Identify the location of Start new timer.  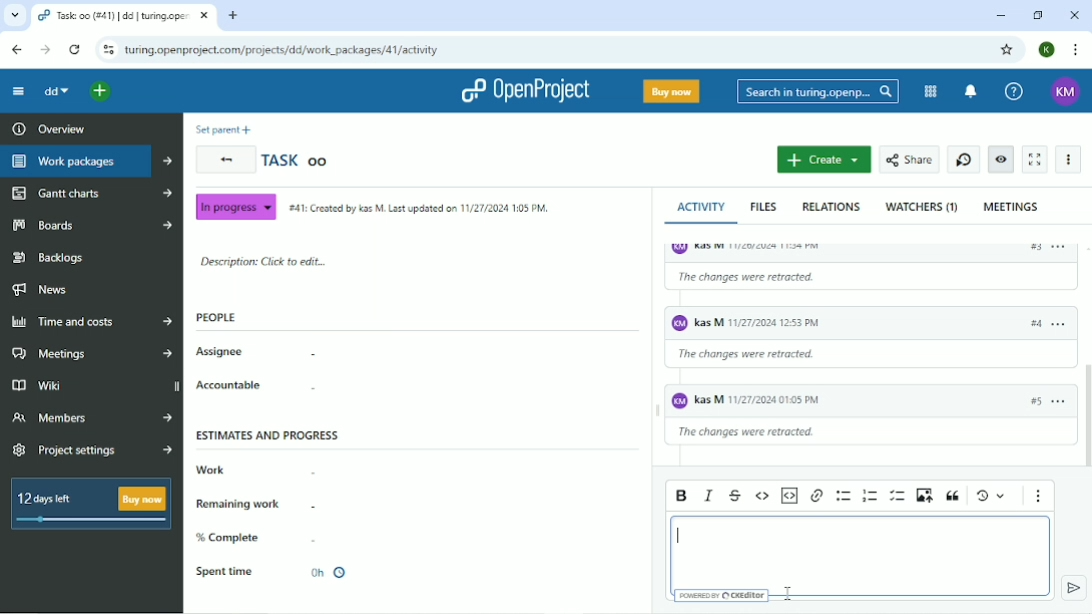
(963, 160).